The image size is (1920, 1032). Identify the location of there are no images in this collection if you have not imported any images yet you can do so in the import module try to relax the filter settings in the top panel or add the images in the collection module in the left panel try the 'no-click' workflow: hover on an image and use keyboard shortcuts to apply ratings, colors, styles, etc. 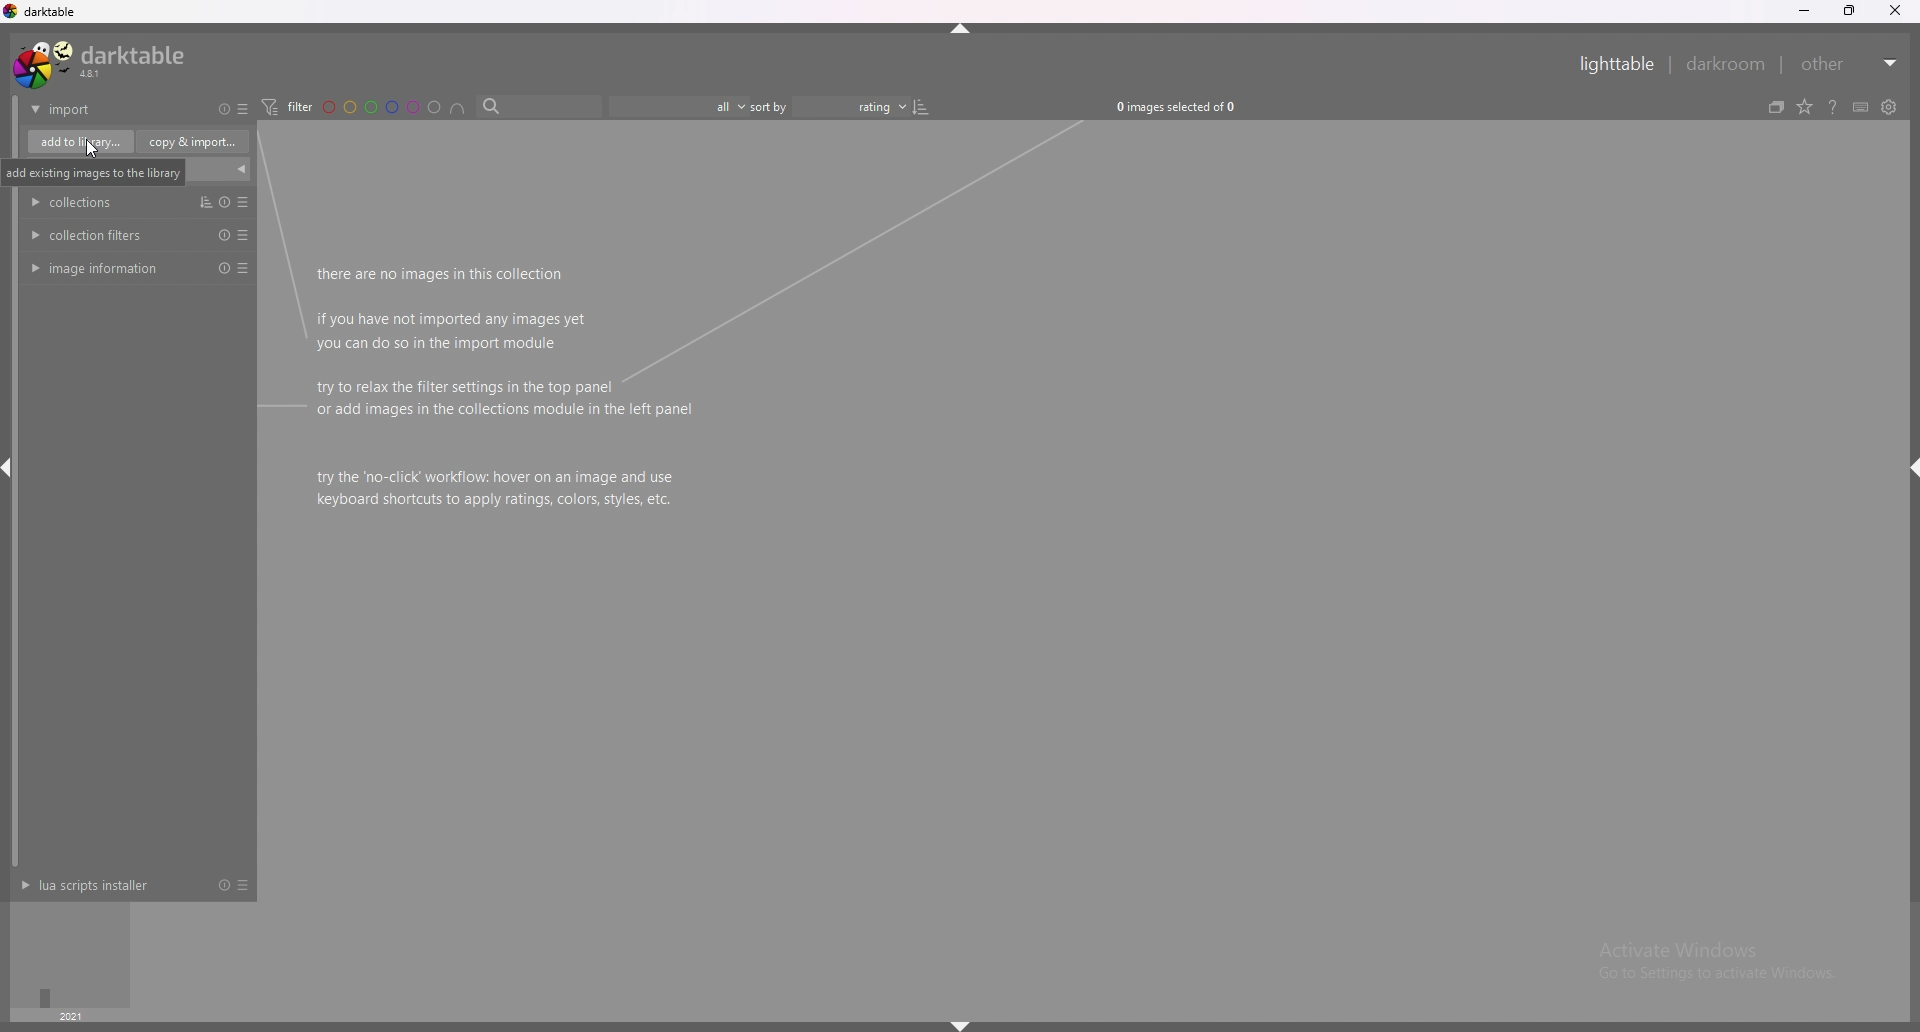
(511, 388).